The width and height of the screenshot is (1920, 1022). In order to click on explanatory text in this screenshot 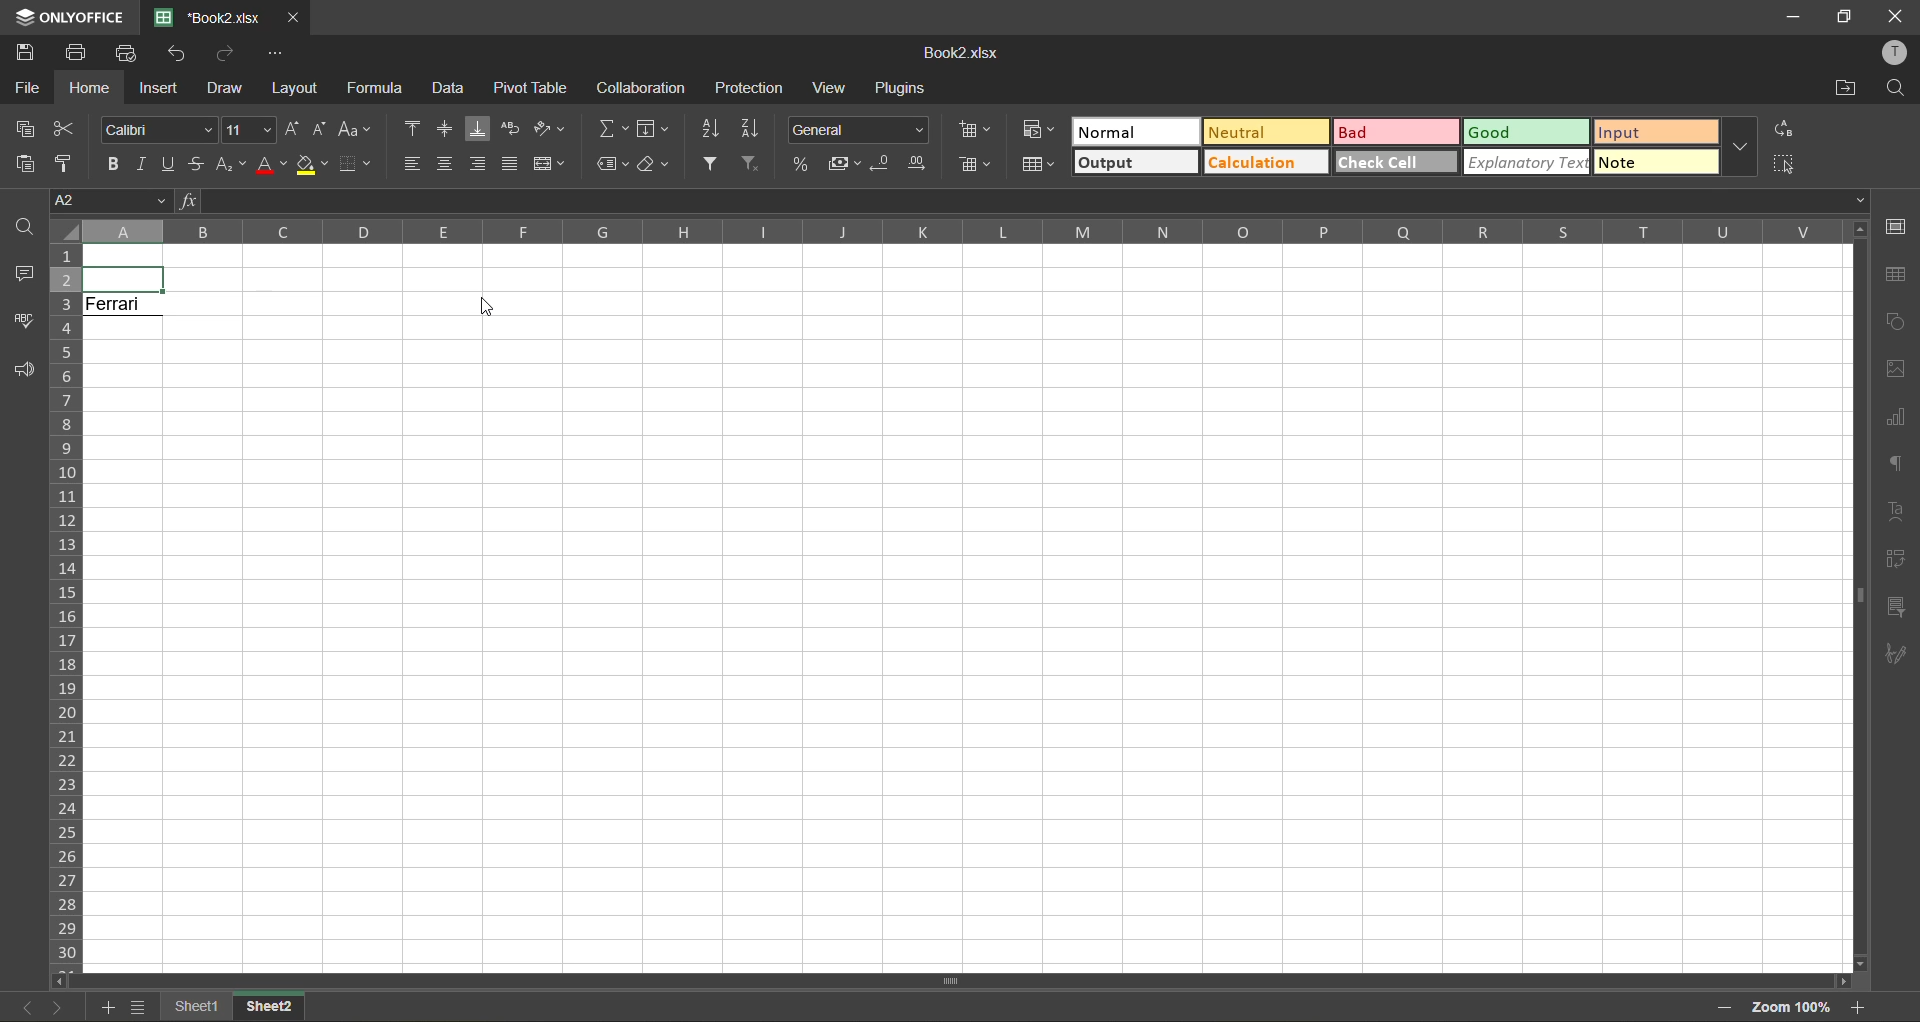, I will do `click(1530, 163)`.